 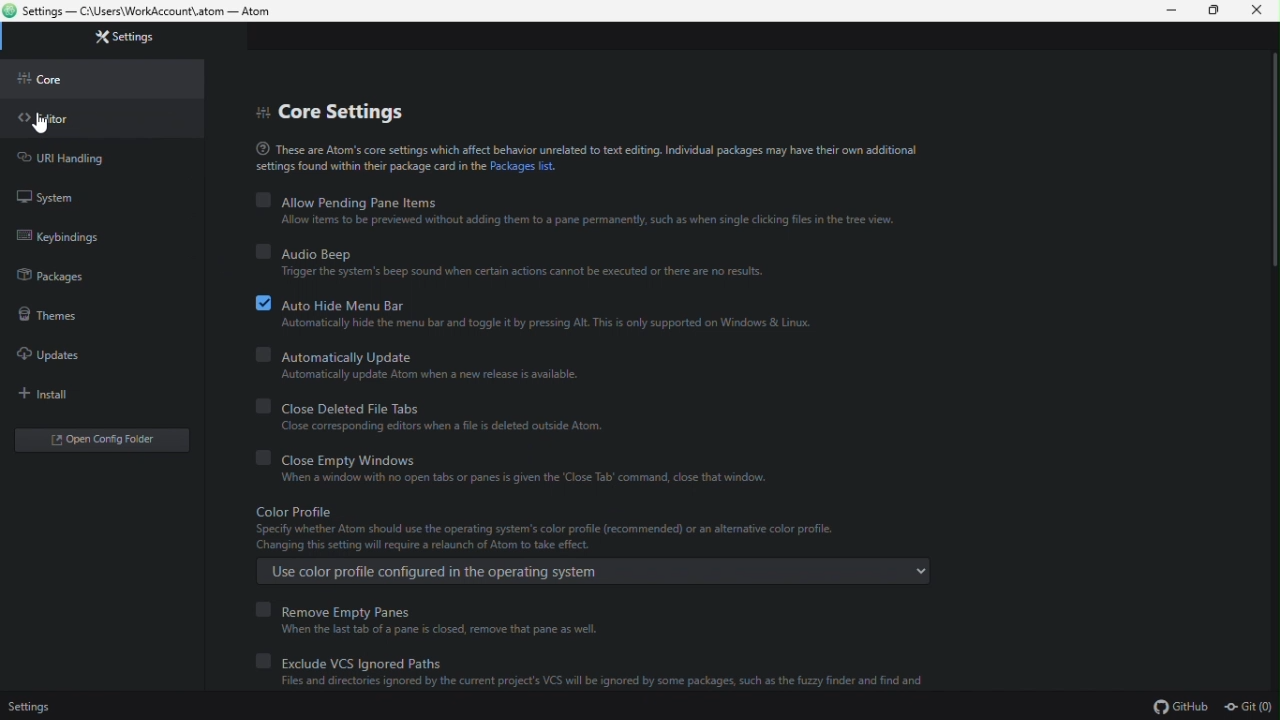 What do you see at coordinates (604, 573) in the screenshot?
I see `Use color profile configured in the operating system ` at bounding box center [604, 573].